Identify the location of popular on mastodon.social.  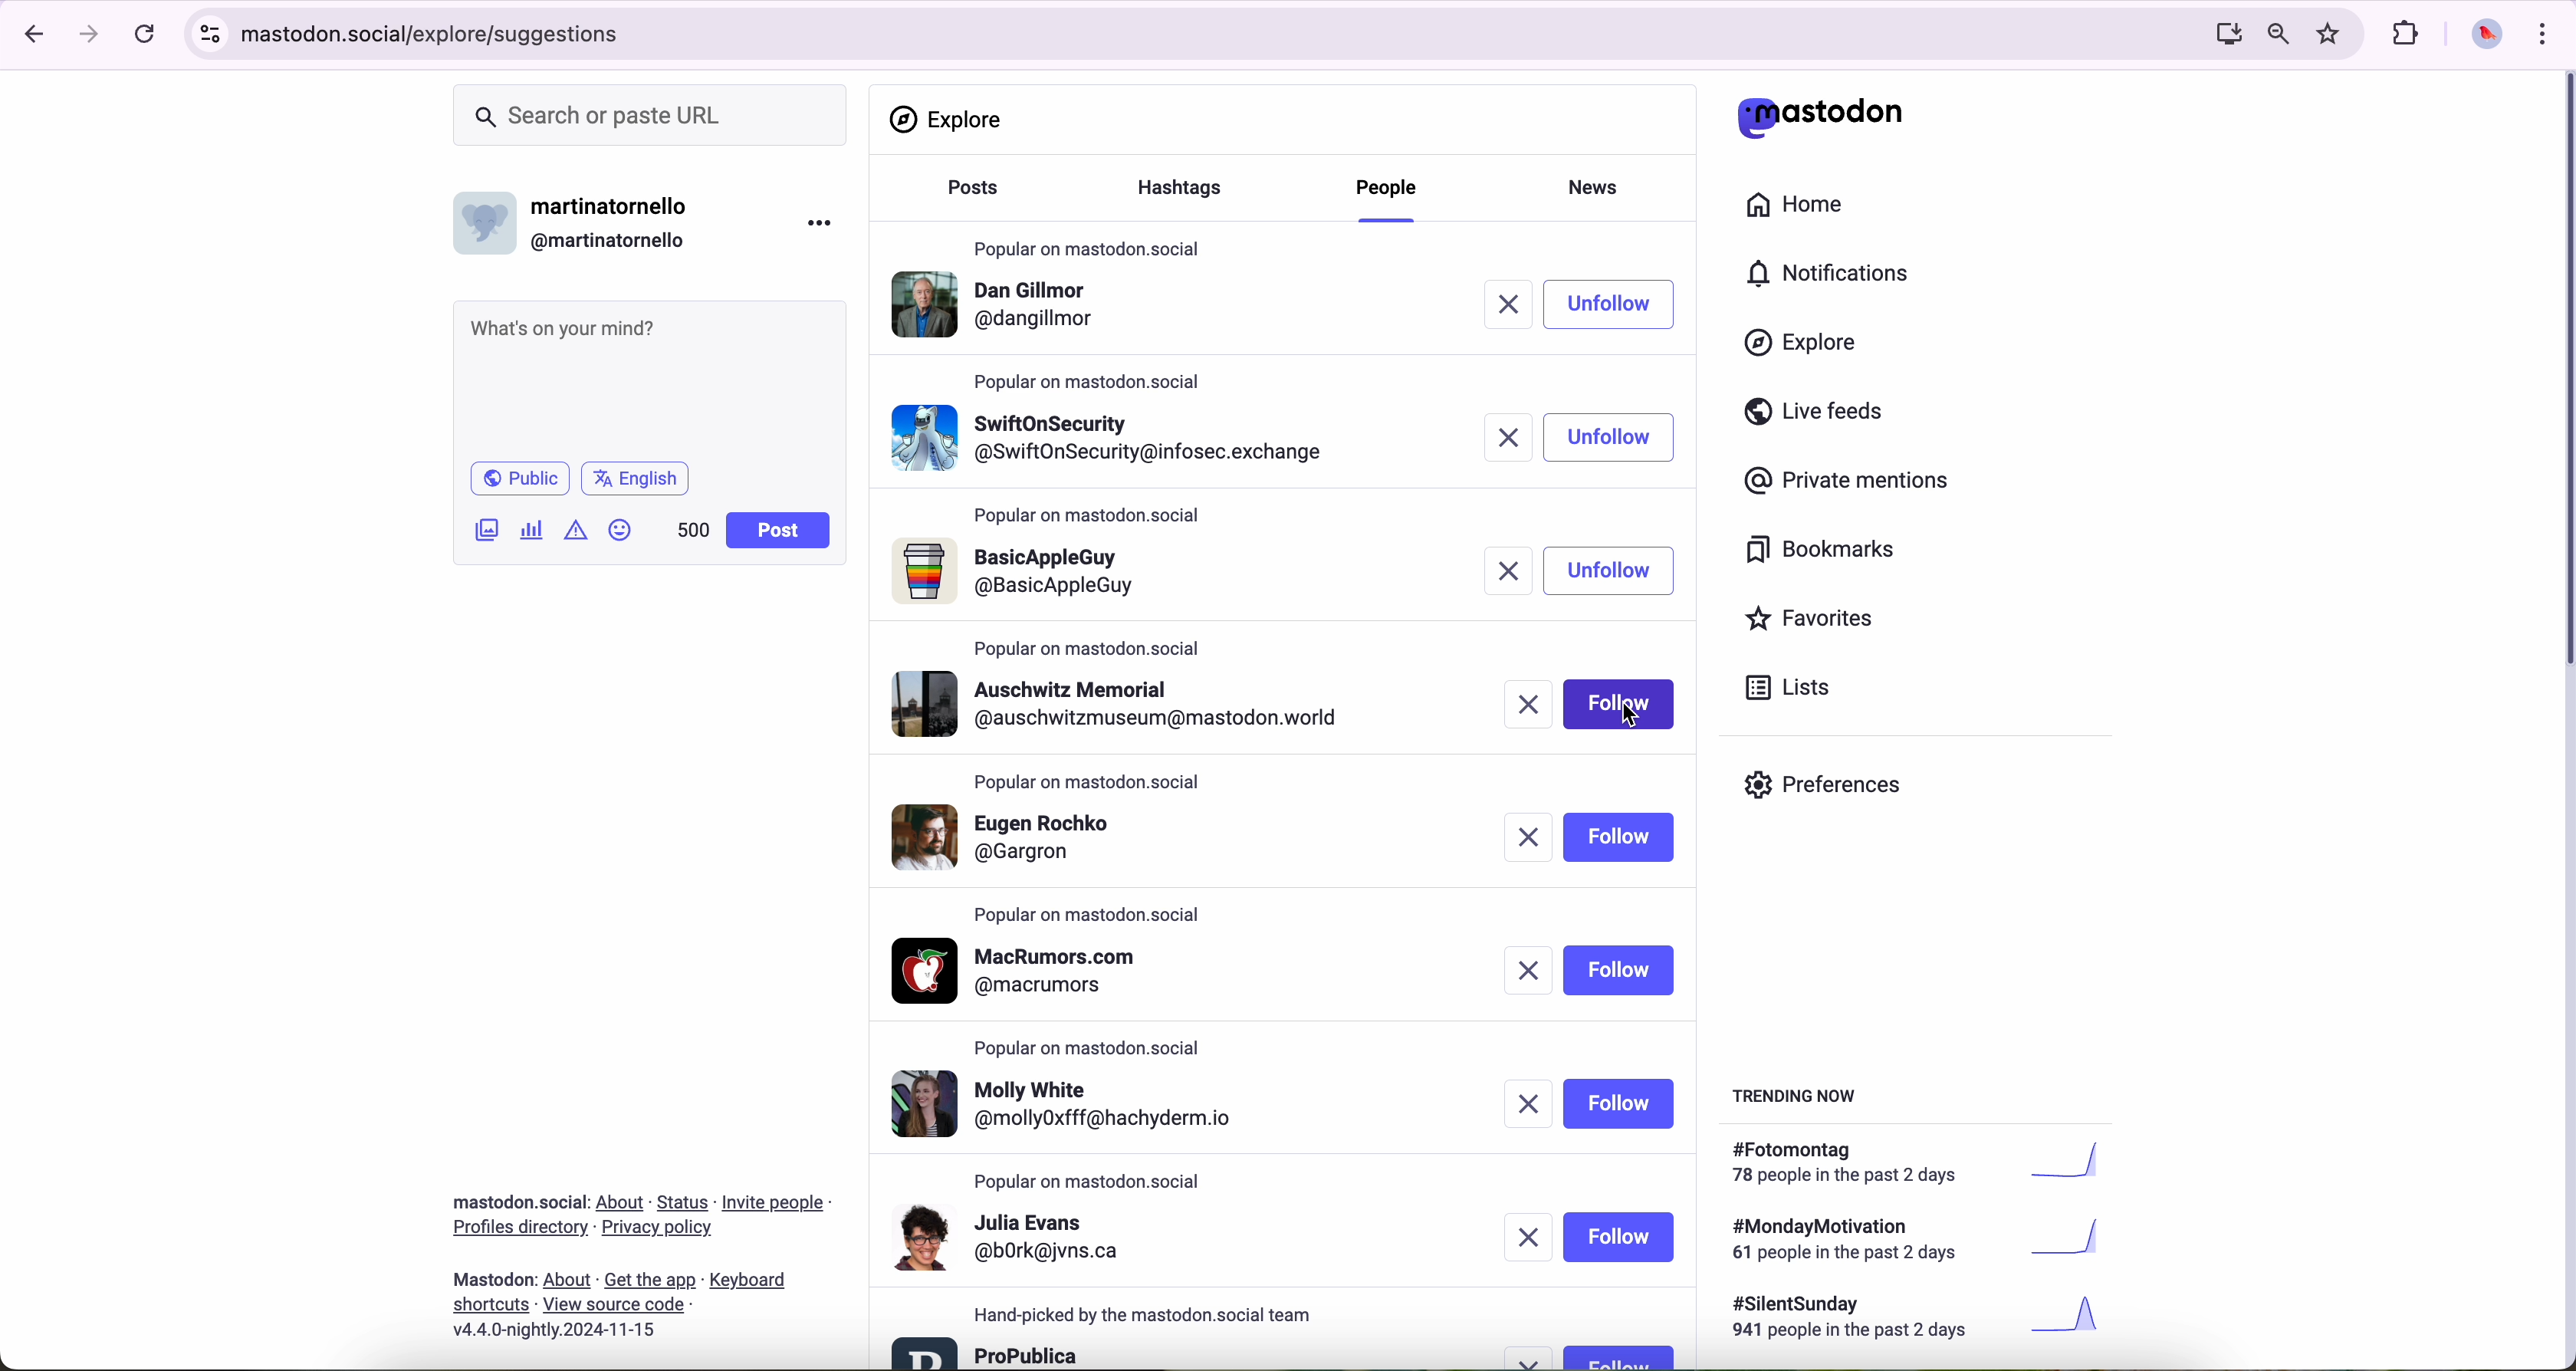
(1091, 1182).